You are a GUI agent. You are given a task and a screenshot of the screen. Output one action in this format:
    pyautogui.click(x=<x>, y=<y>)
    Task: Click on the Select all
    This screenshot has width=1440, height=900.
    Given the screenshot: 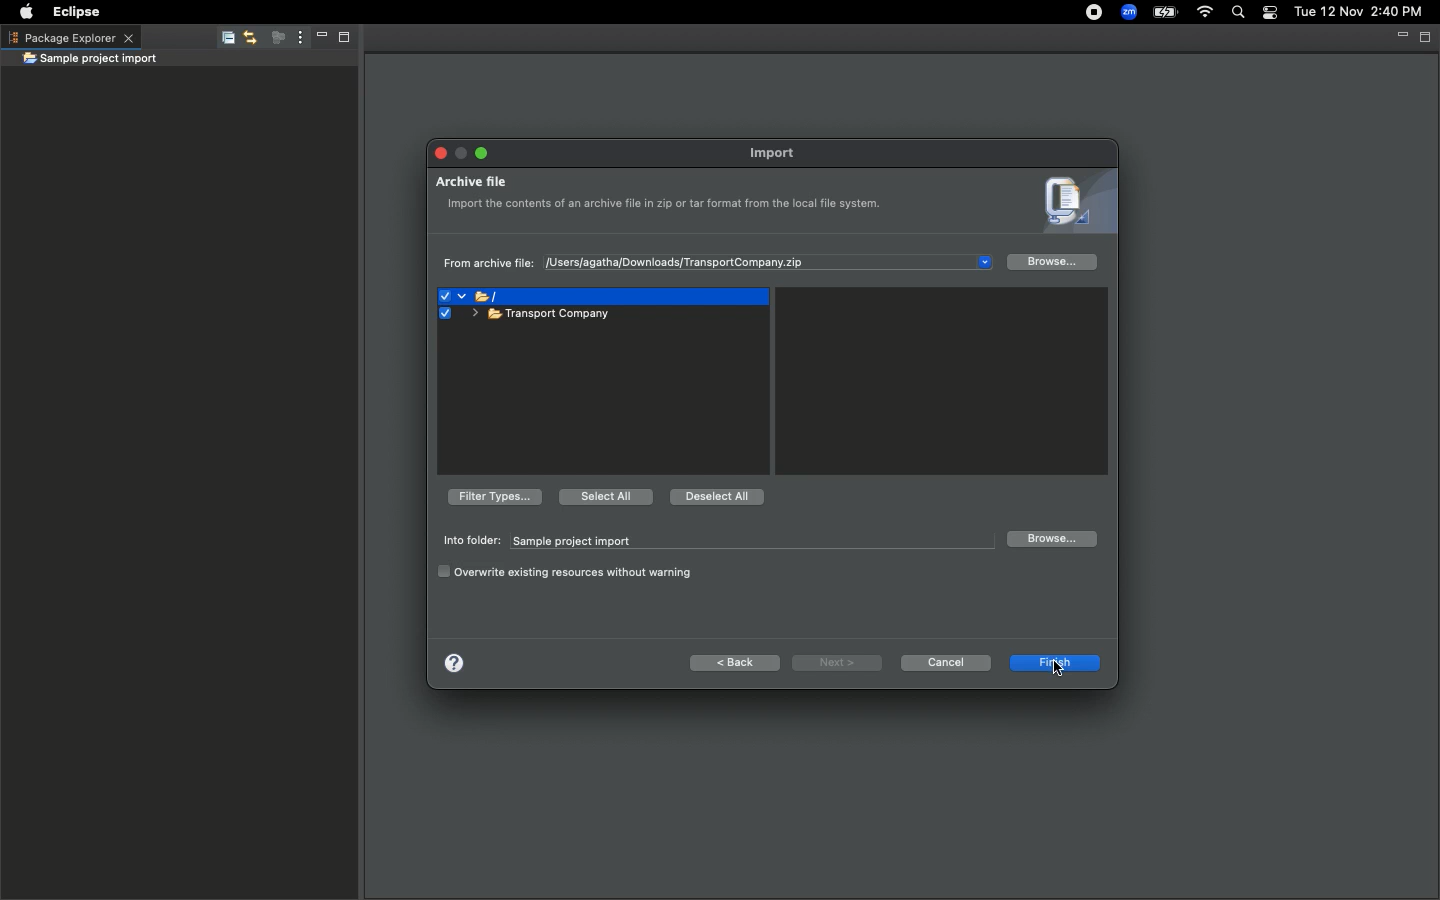 What is the action you would take?
    pyautogui.click(x=604, y=495)
    